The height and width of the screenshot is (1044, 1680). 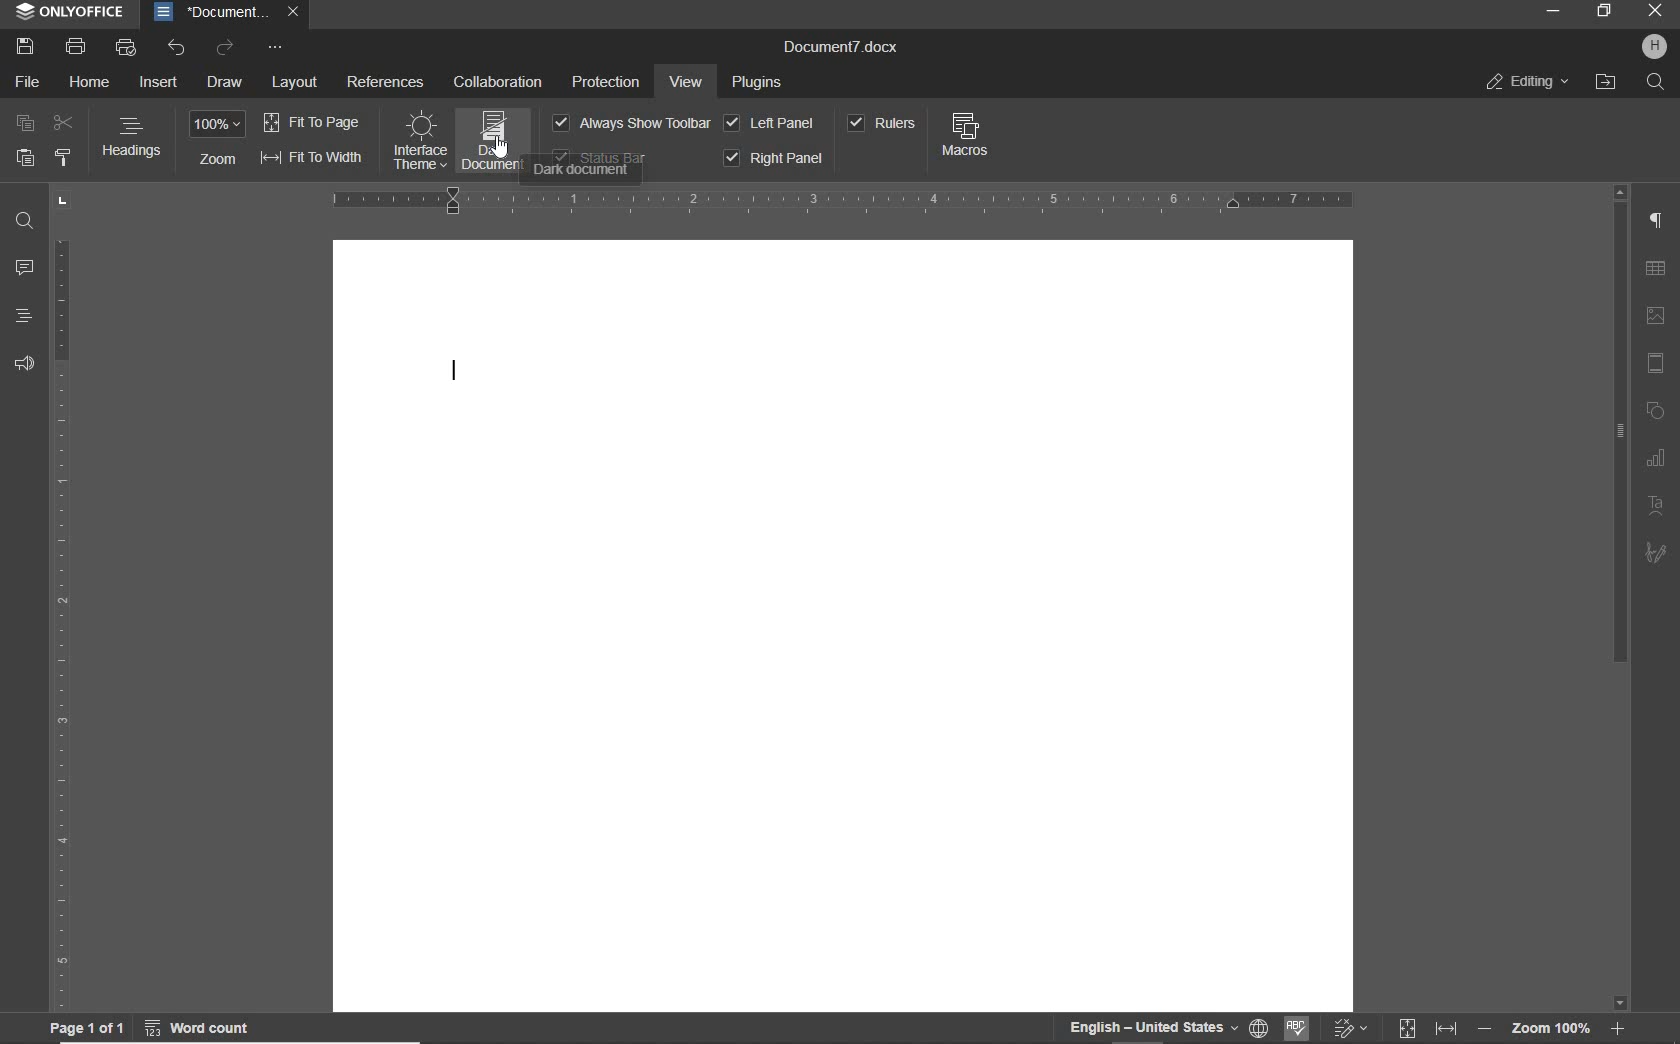 I want to click on CUSTOMIZE QUICK ACCESS TOOLBAR, so click(x=277, y=48).